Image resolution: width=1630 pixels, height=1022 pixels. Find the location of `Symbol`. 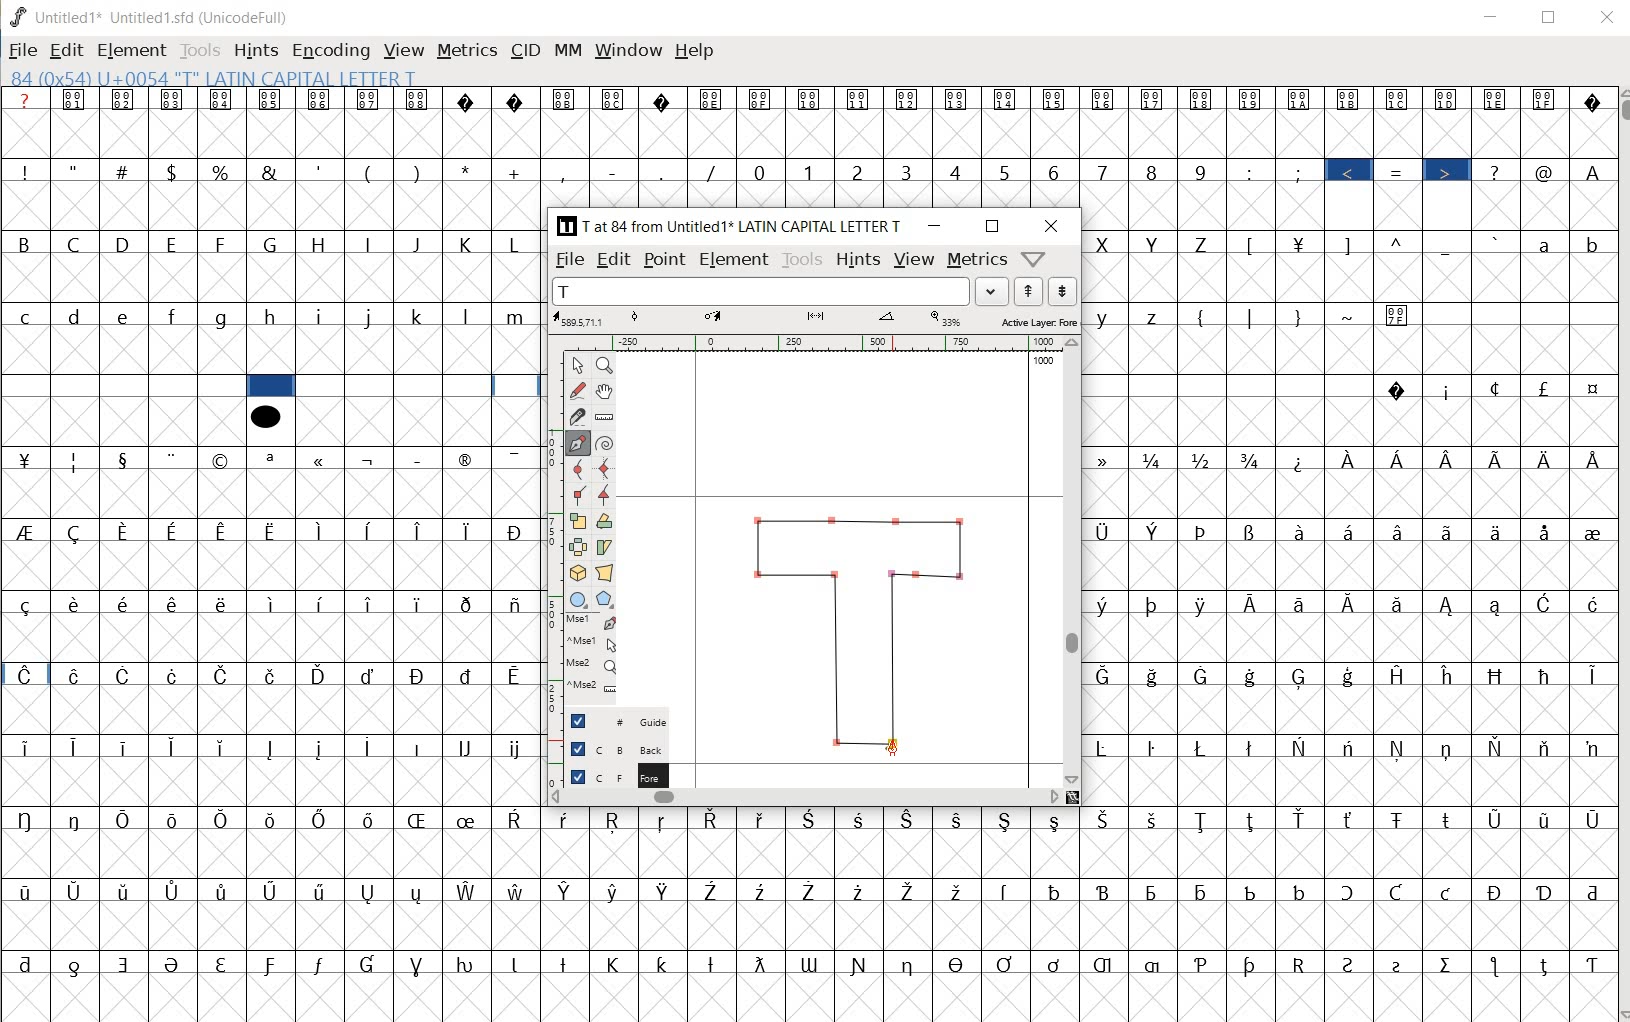

Symbol is located at coordinates (1398, 391).